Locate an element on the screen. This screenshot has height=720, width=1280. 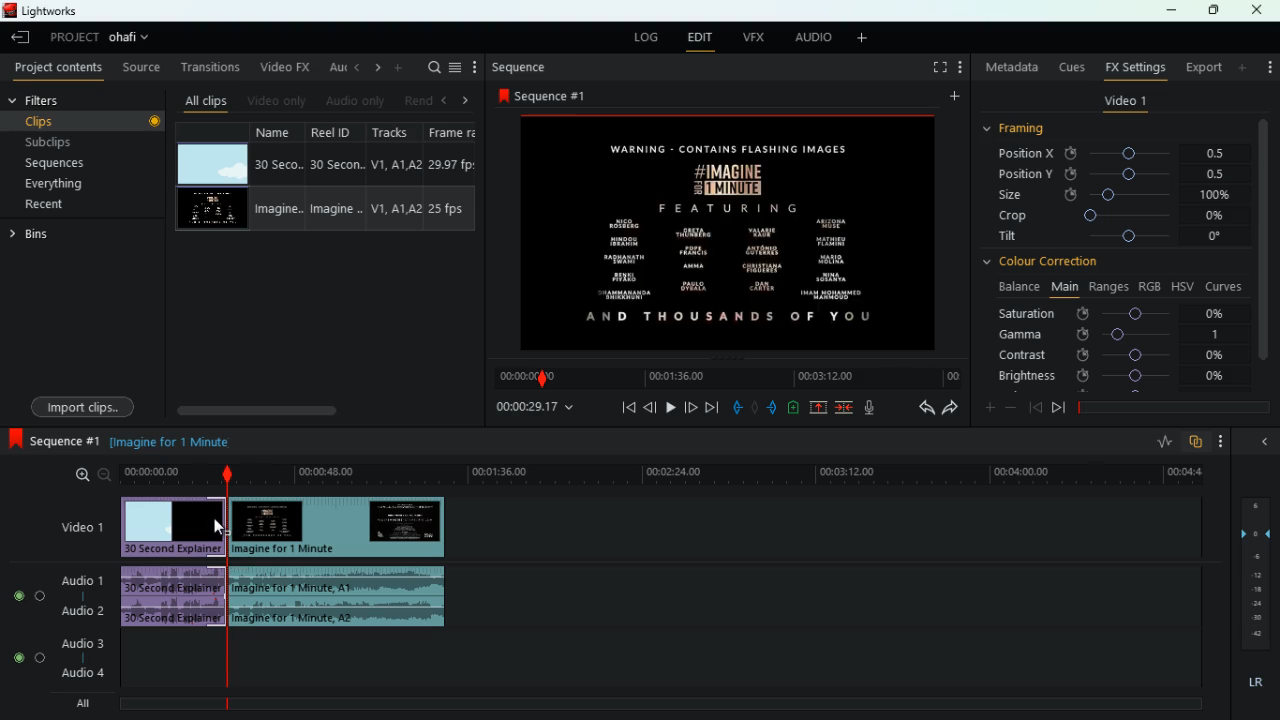
back is located at coordinates (650, 407).